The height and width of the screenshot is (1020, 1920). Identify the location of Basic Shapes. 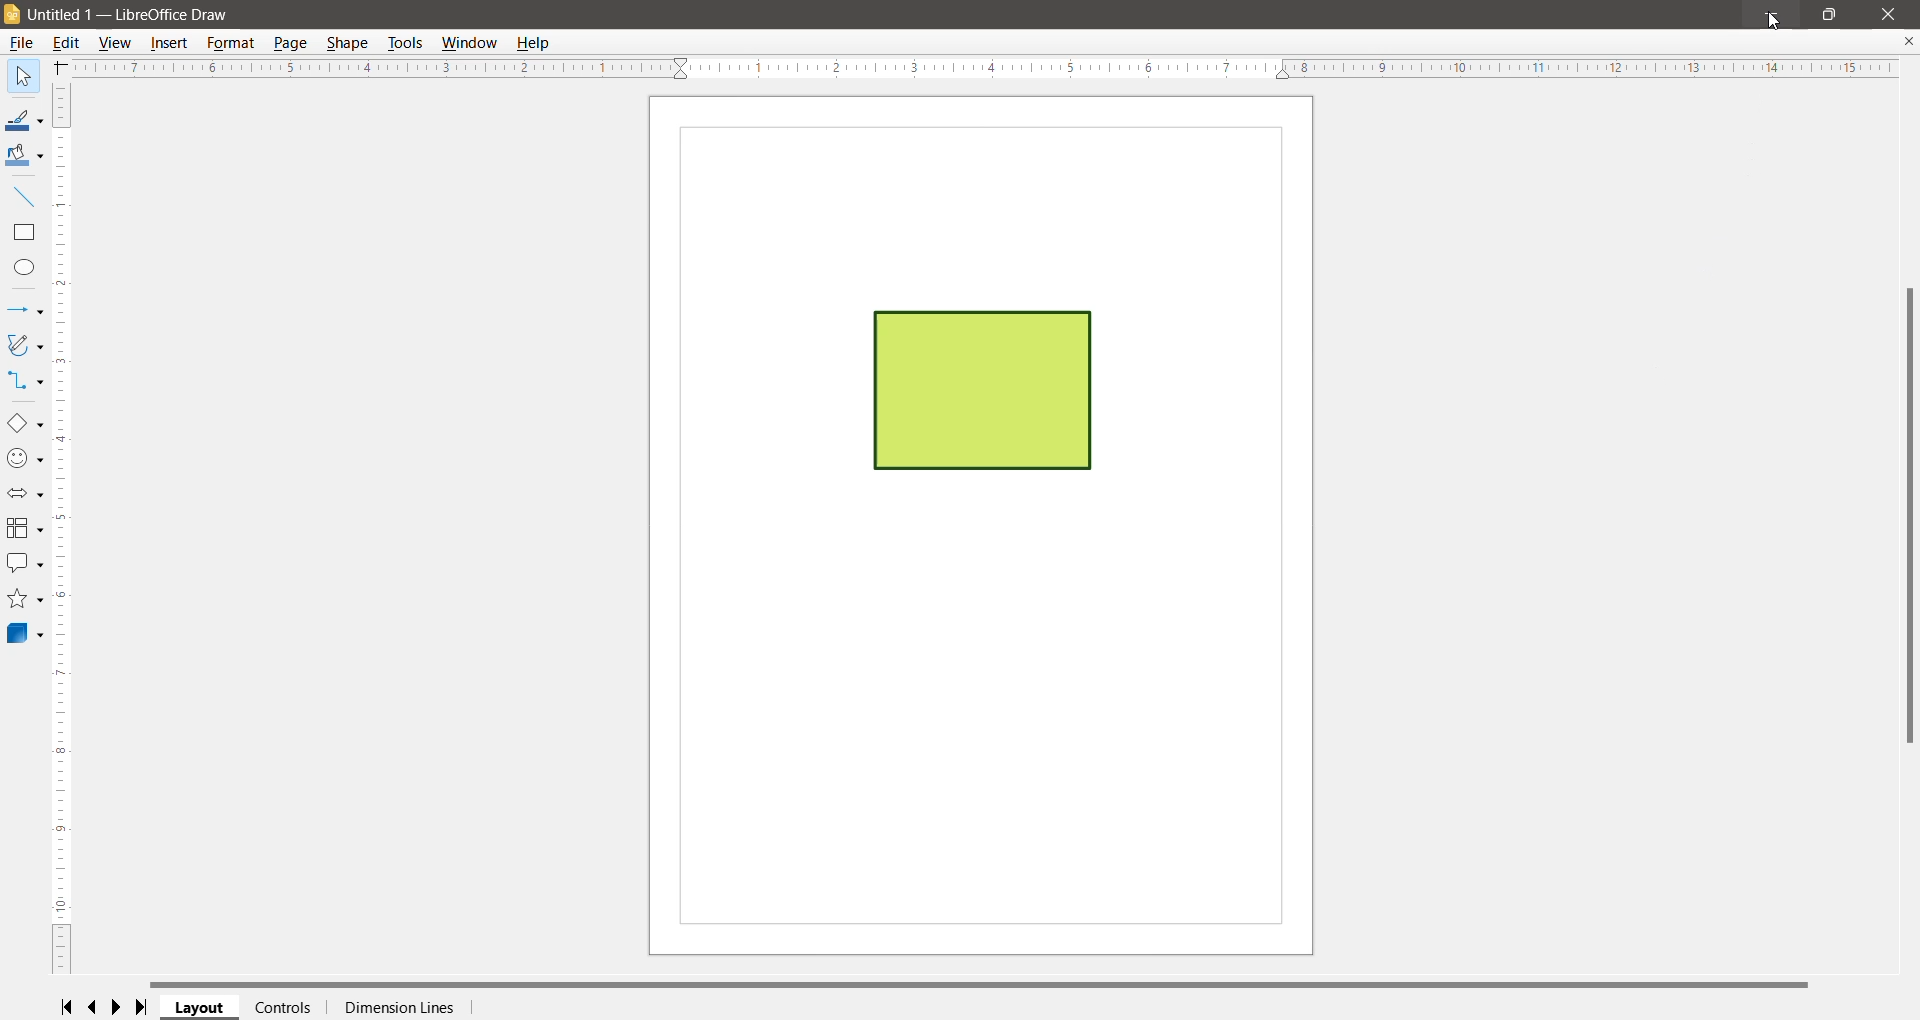
(24, 423).